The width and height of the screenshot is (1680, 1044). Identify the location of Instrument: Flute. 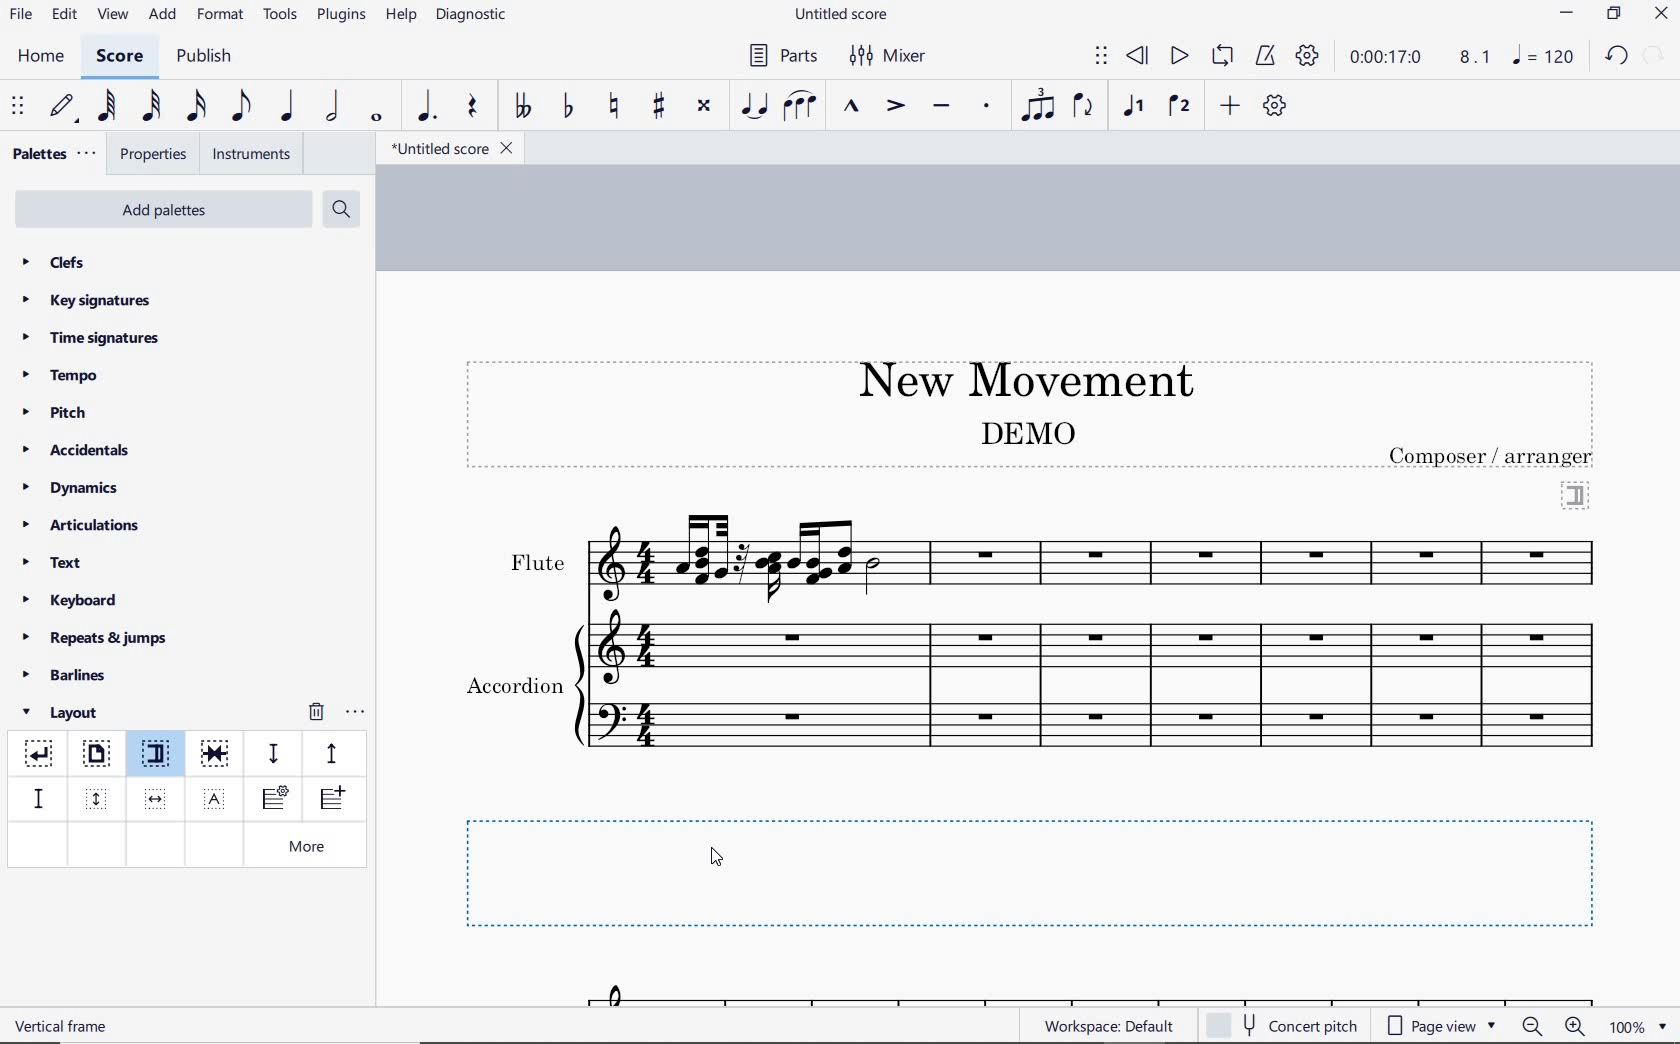
(1099, 556).